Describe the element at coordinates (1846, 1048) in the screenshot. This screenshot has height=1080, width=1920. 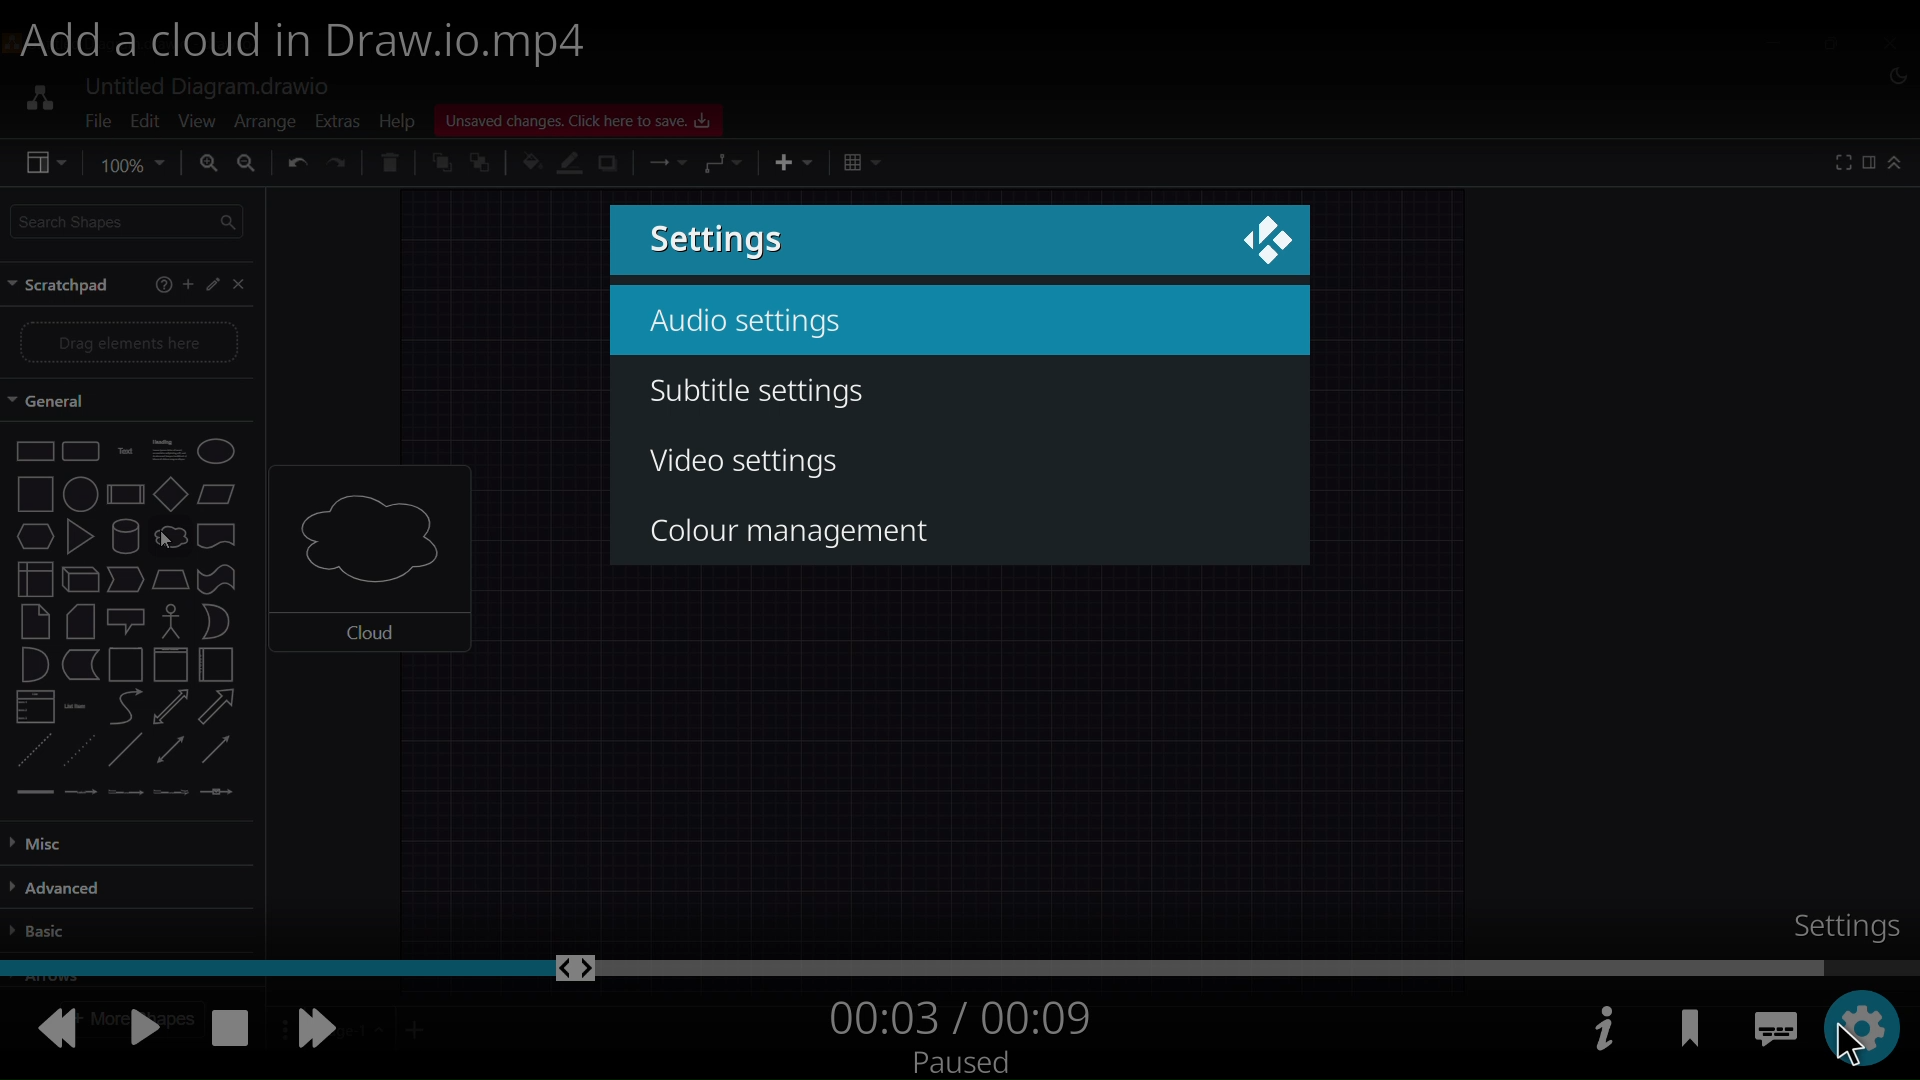
I see `cursor` at that location.